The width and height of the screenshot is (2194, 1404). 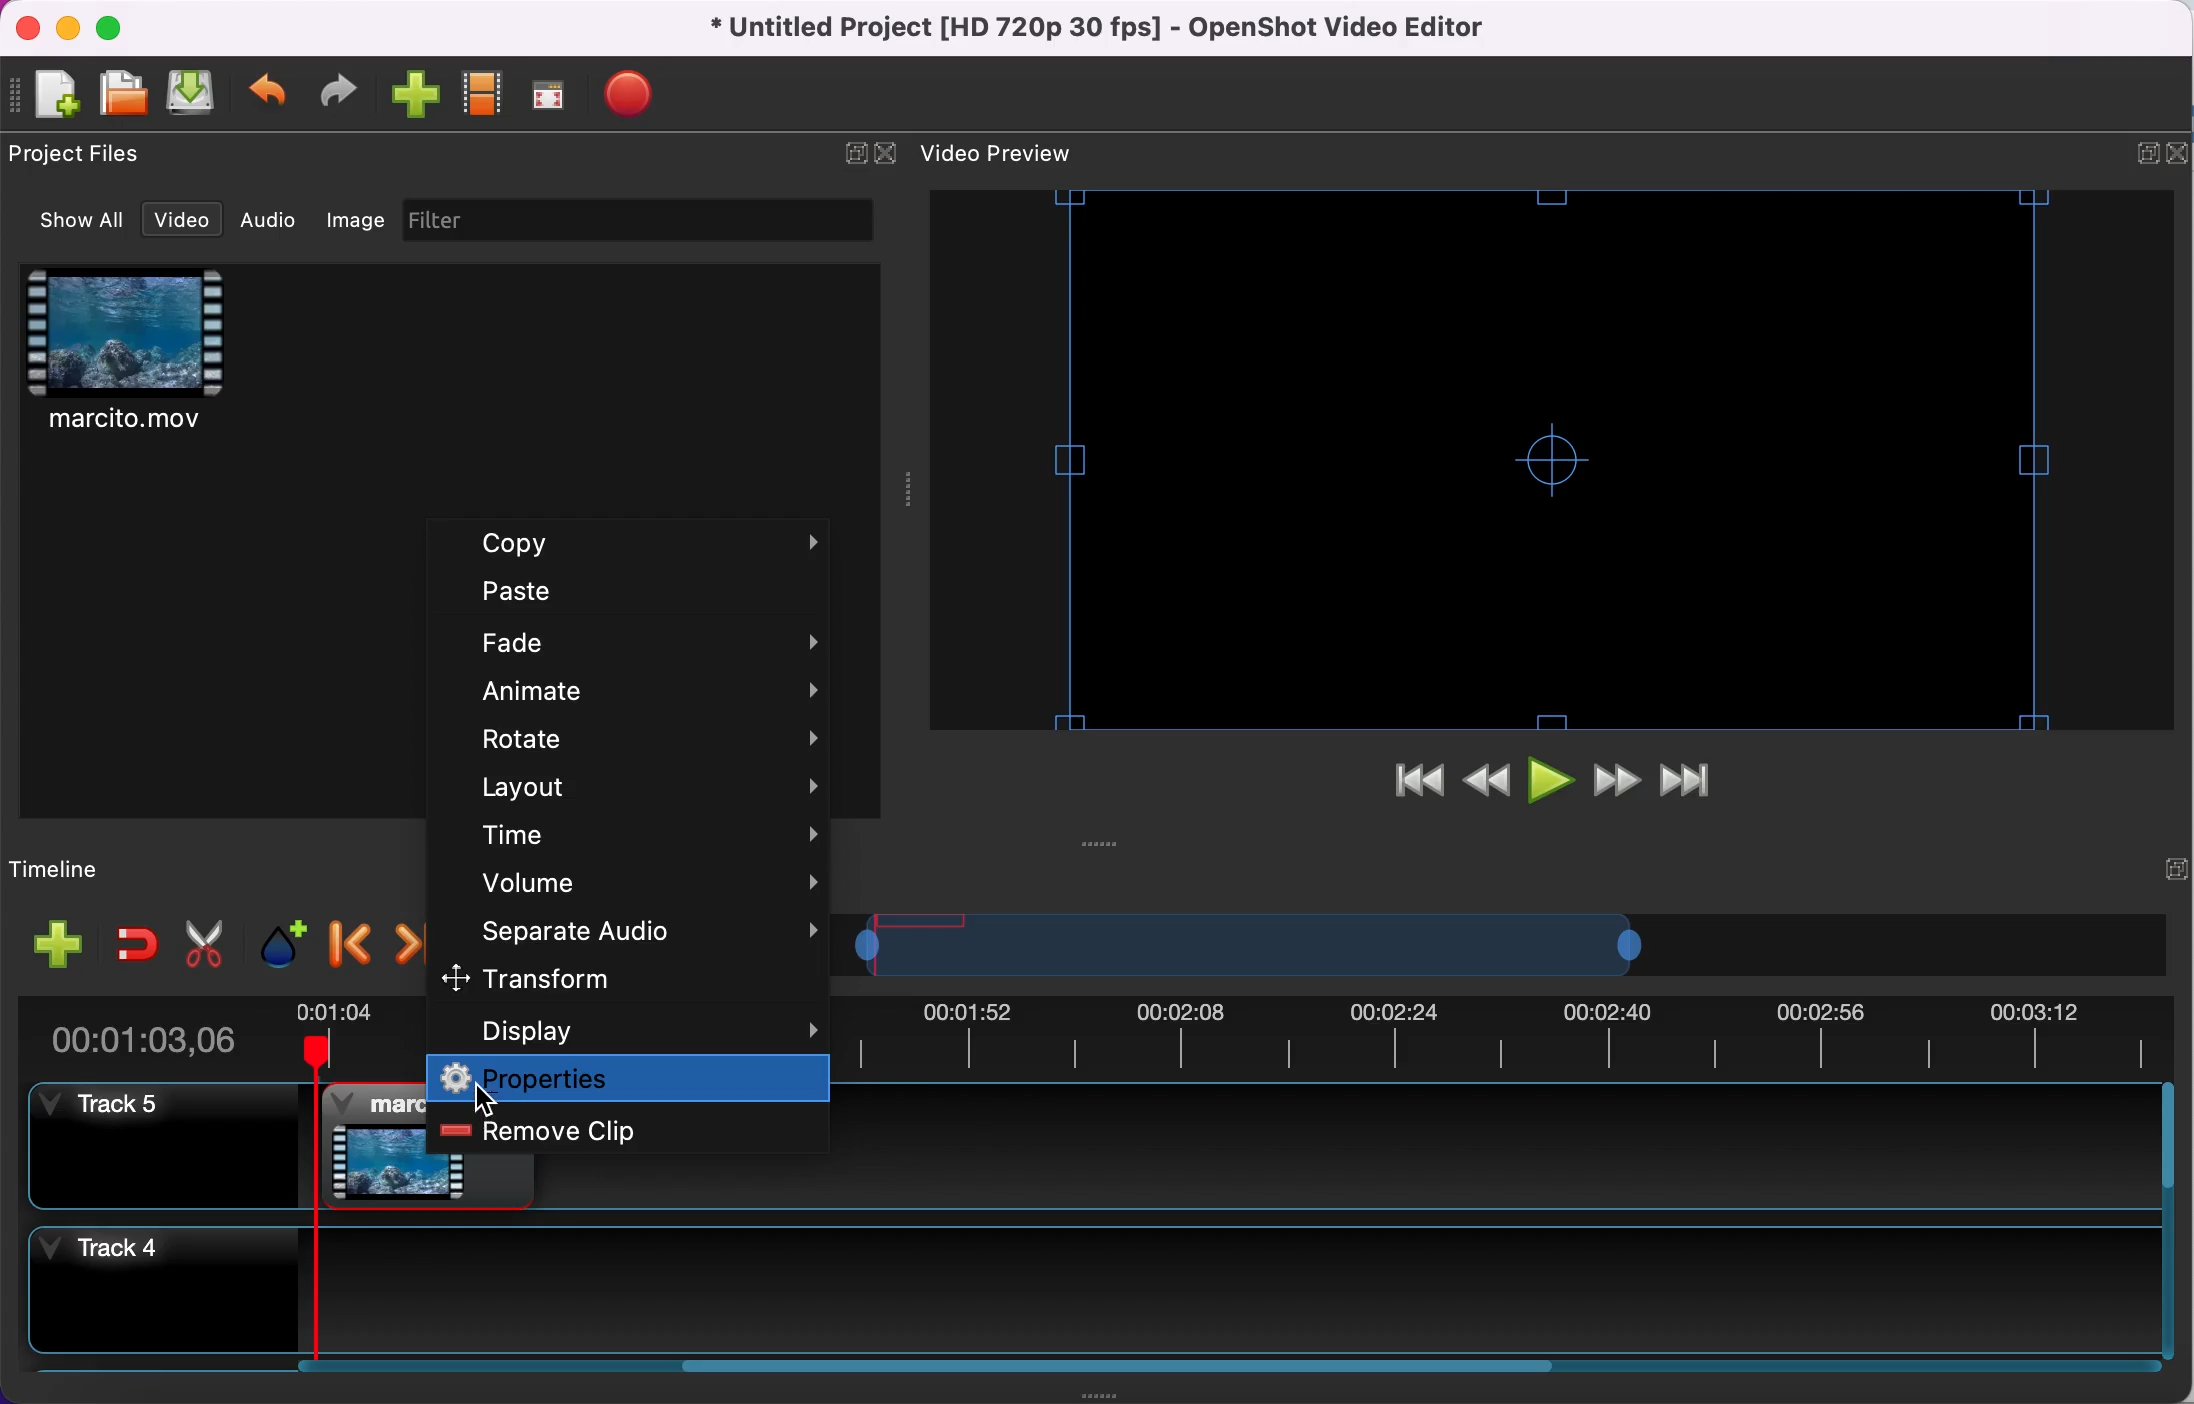 What do you see at coordinates (48, 97) in the screenshot?
I see `new file` at bounding box center [48, 97].